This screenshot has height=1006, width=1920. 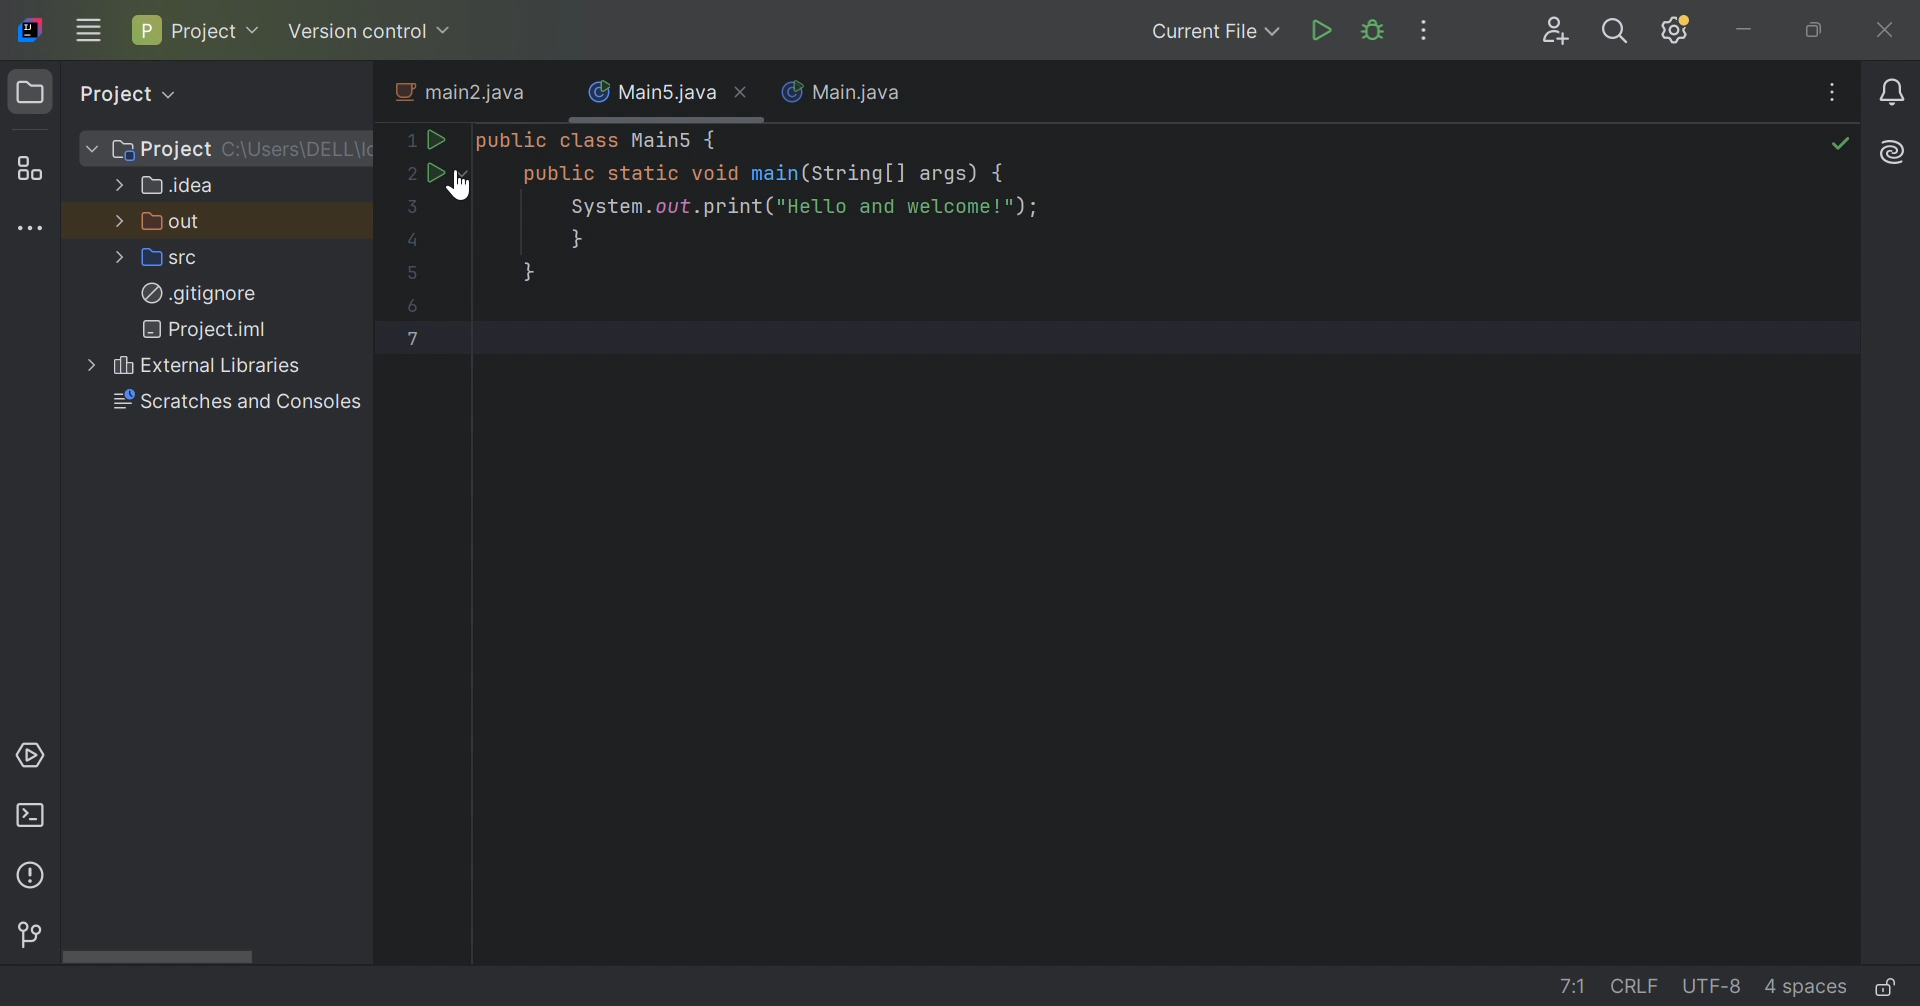 I want to click on .idea, so click(x=181, y=190).